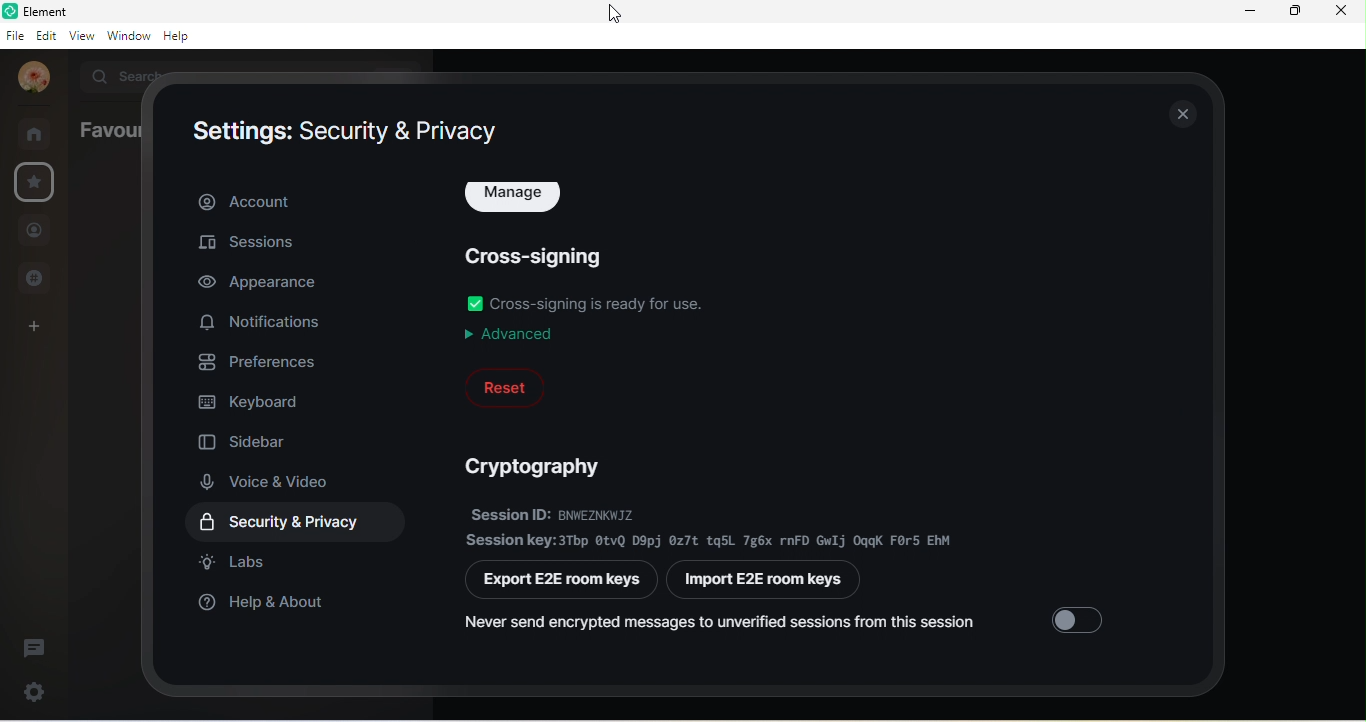 This screenshot has width=1366, height=722. I want to click on maximize, so click(1292, 12).